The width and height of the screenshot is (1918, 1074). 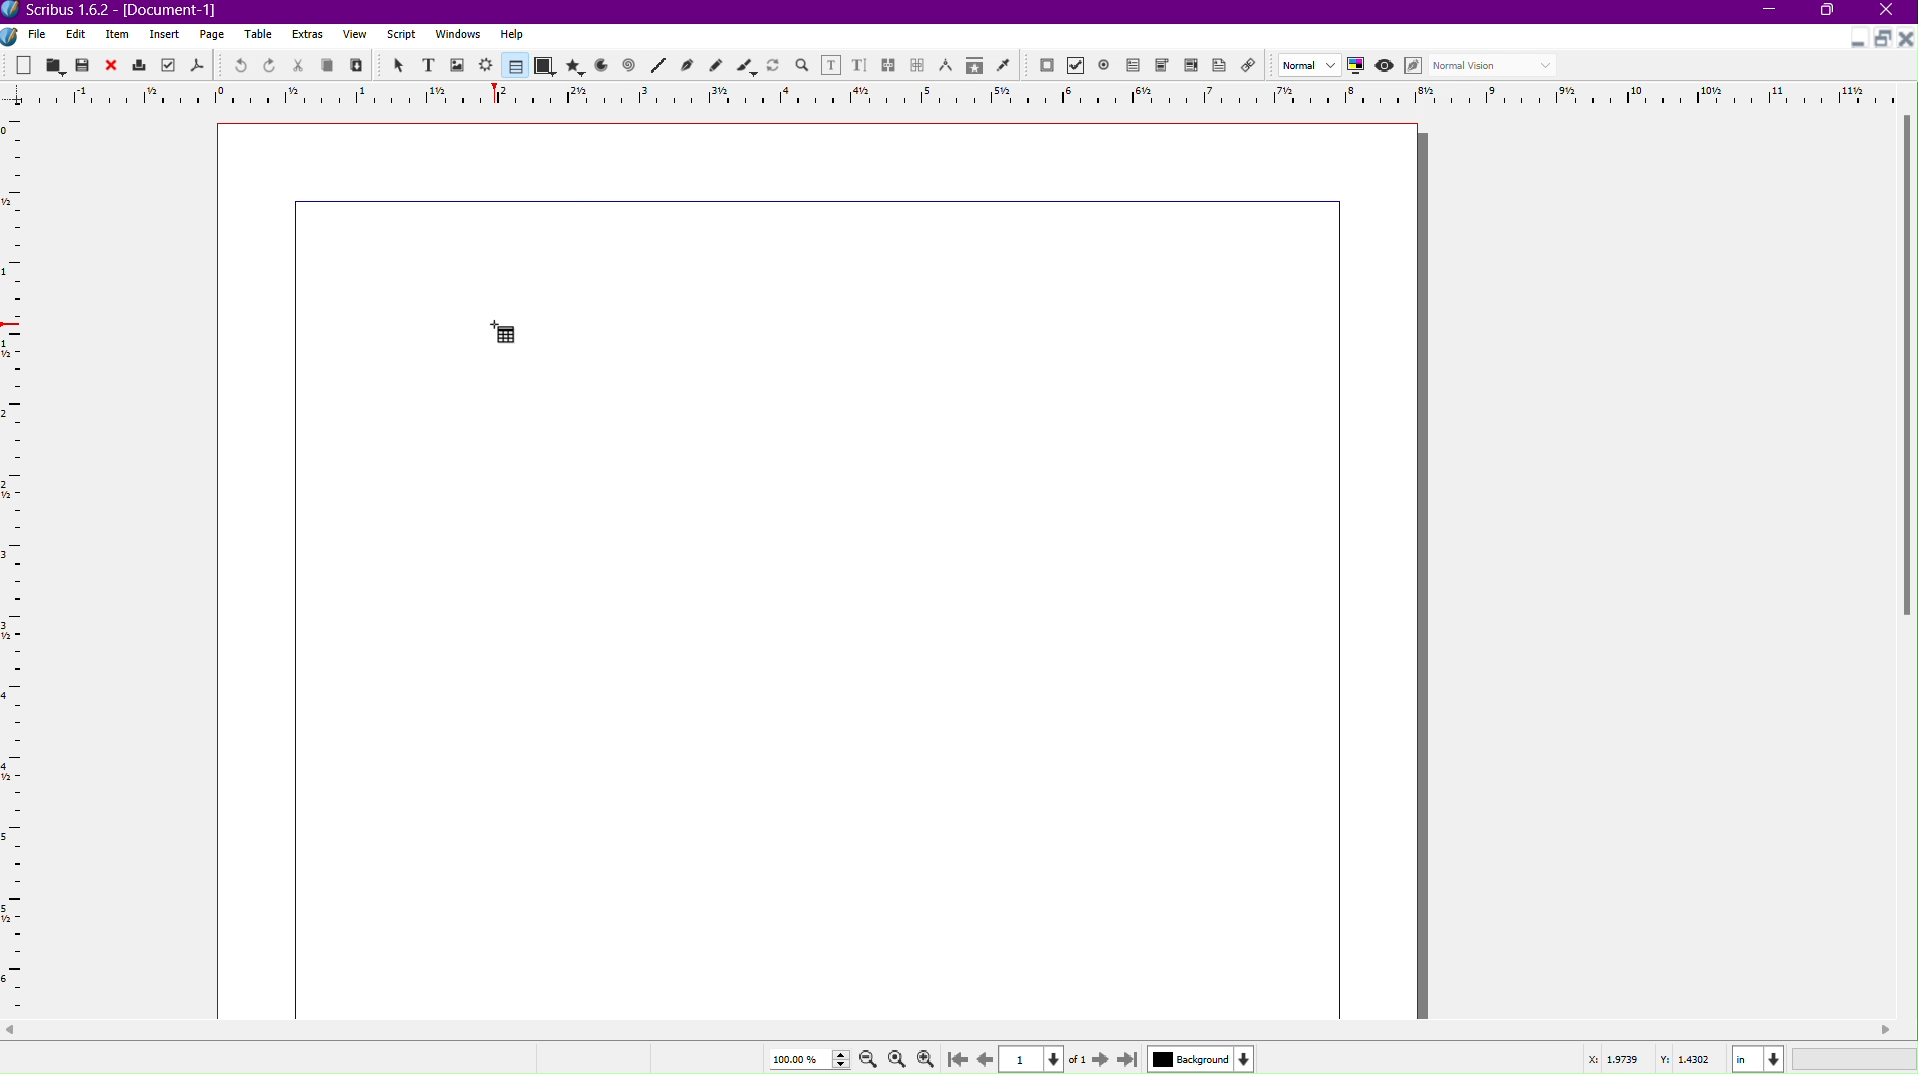 What do you see at coordinates (1831, 13) in the screenshot?
I see `Maximize` at bounding box center [1831, 13].